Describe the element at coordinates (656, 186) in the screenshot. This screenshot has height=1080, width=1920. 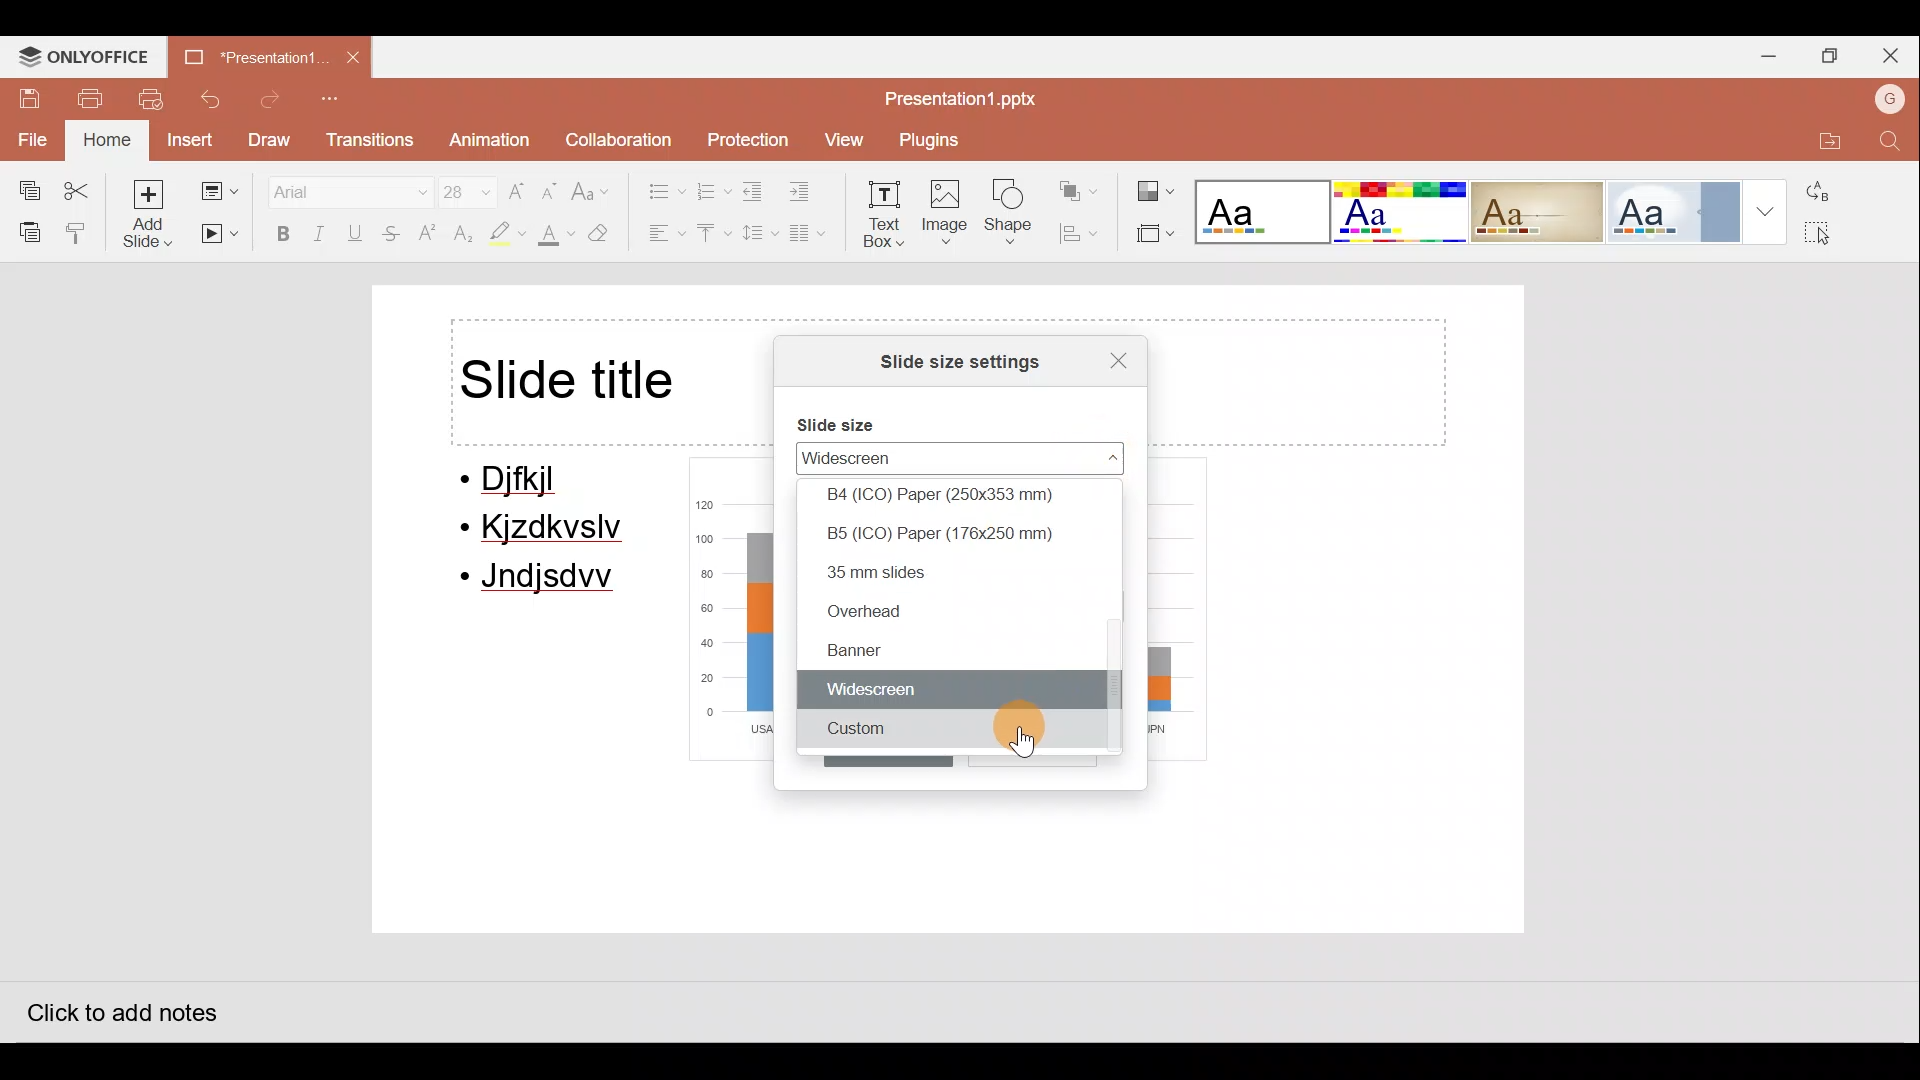
I see `Bullets` at that location.